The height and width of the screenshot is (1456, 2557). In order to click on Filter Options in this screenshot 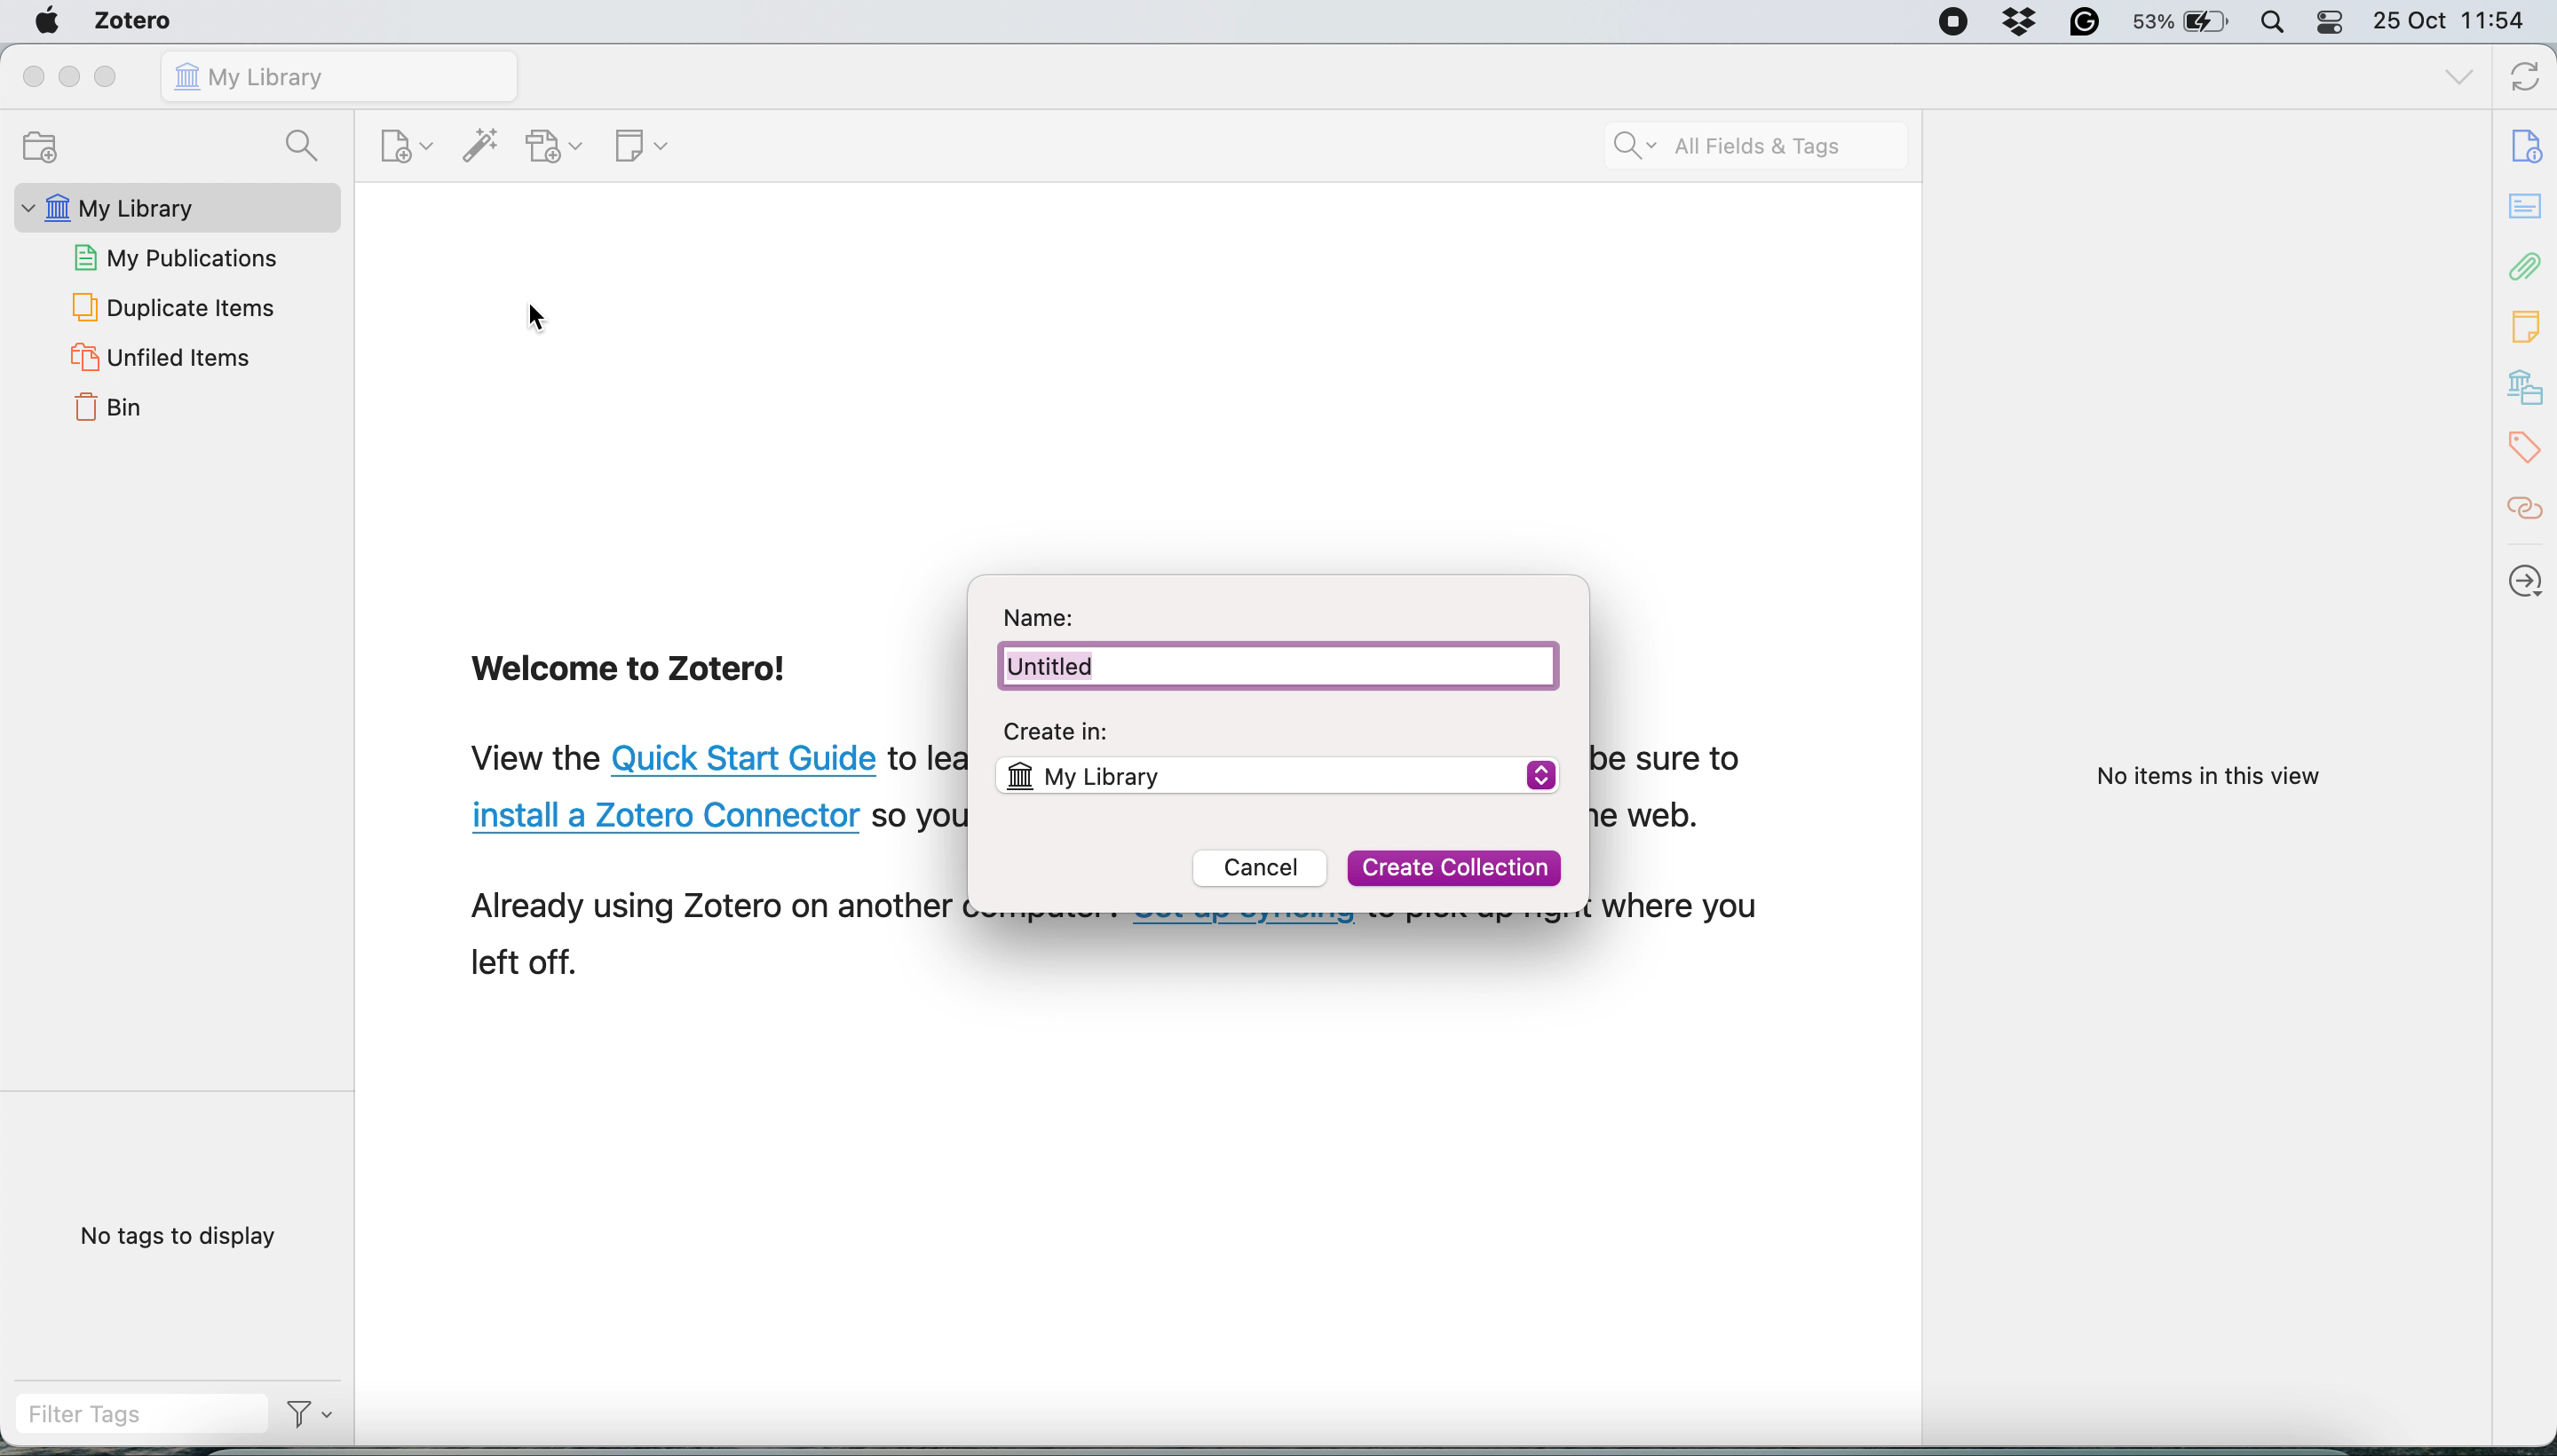, I will do `click(313, 1421)`.